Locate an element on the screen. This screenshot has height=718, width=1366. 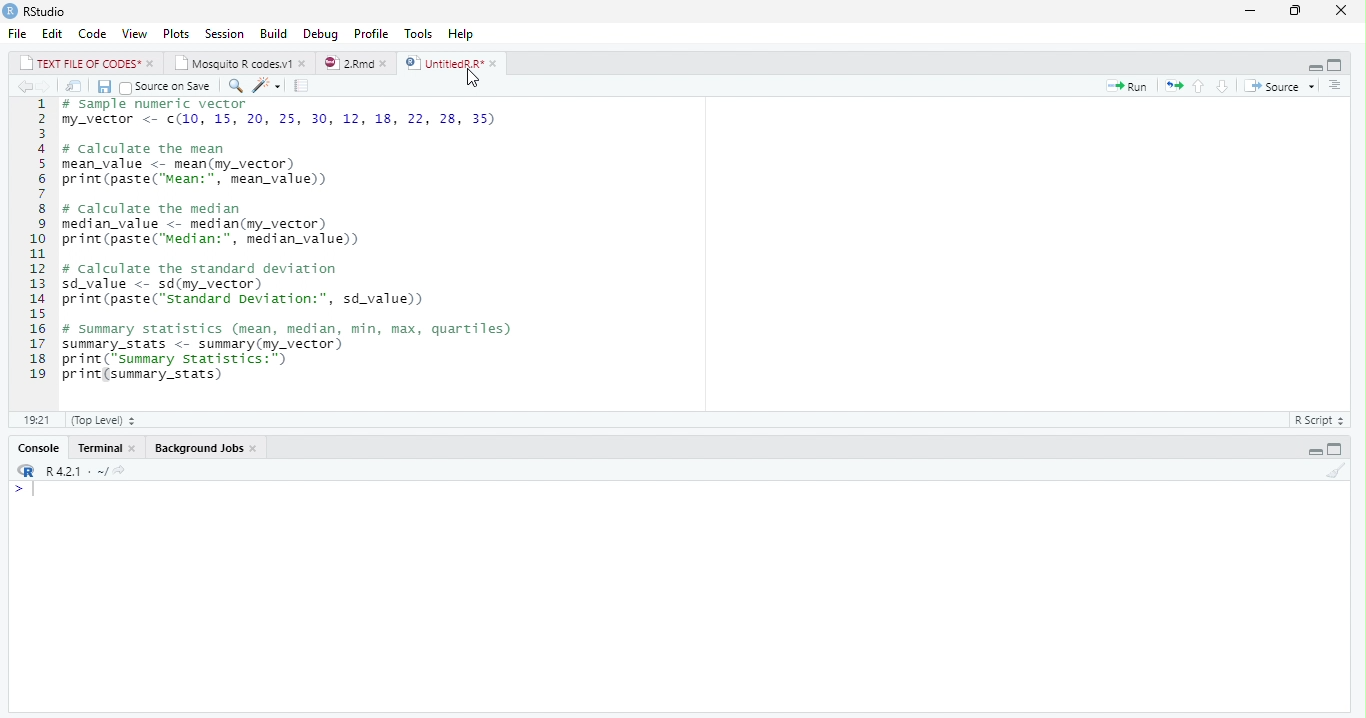
tools is located at coordinates (420, 34).